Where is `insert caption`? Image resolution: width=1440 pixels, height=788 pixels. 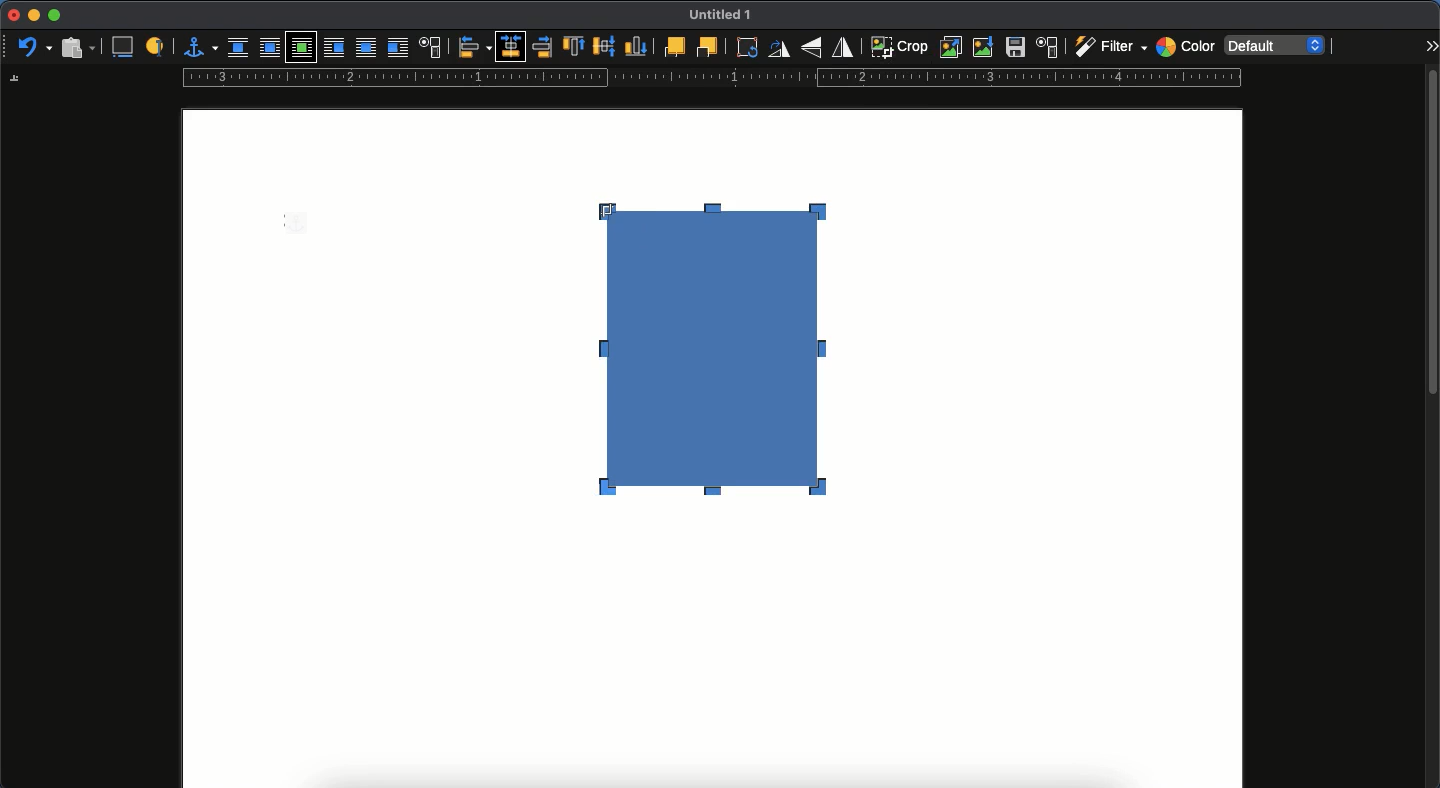 insert caption is located at coordinates (121, 47).